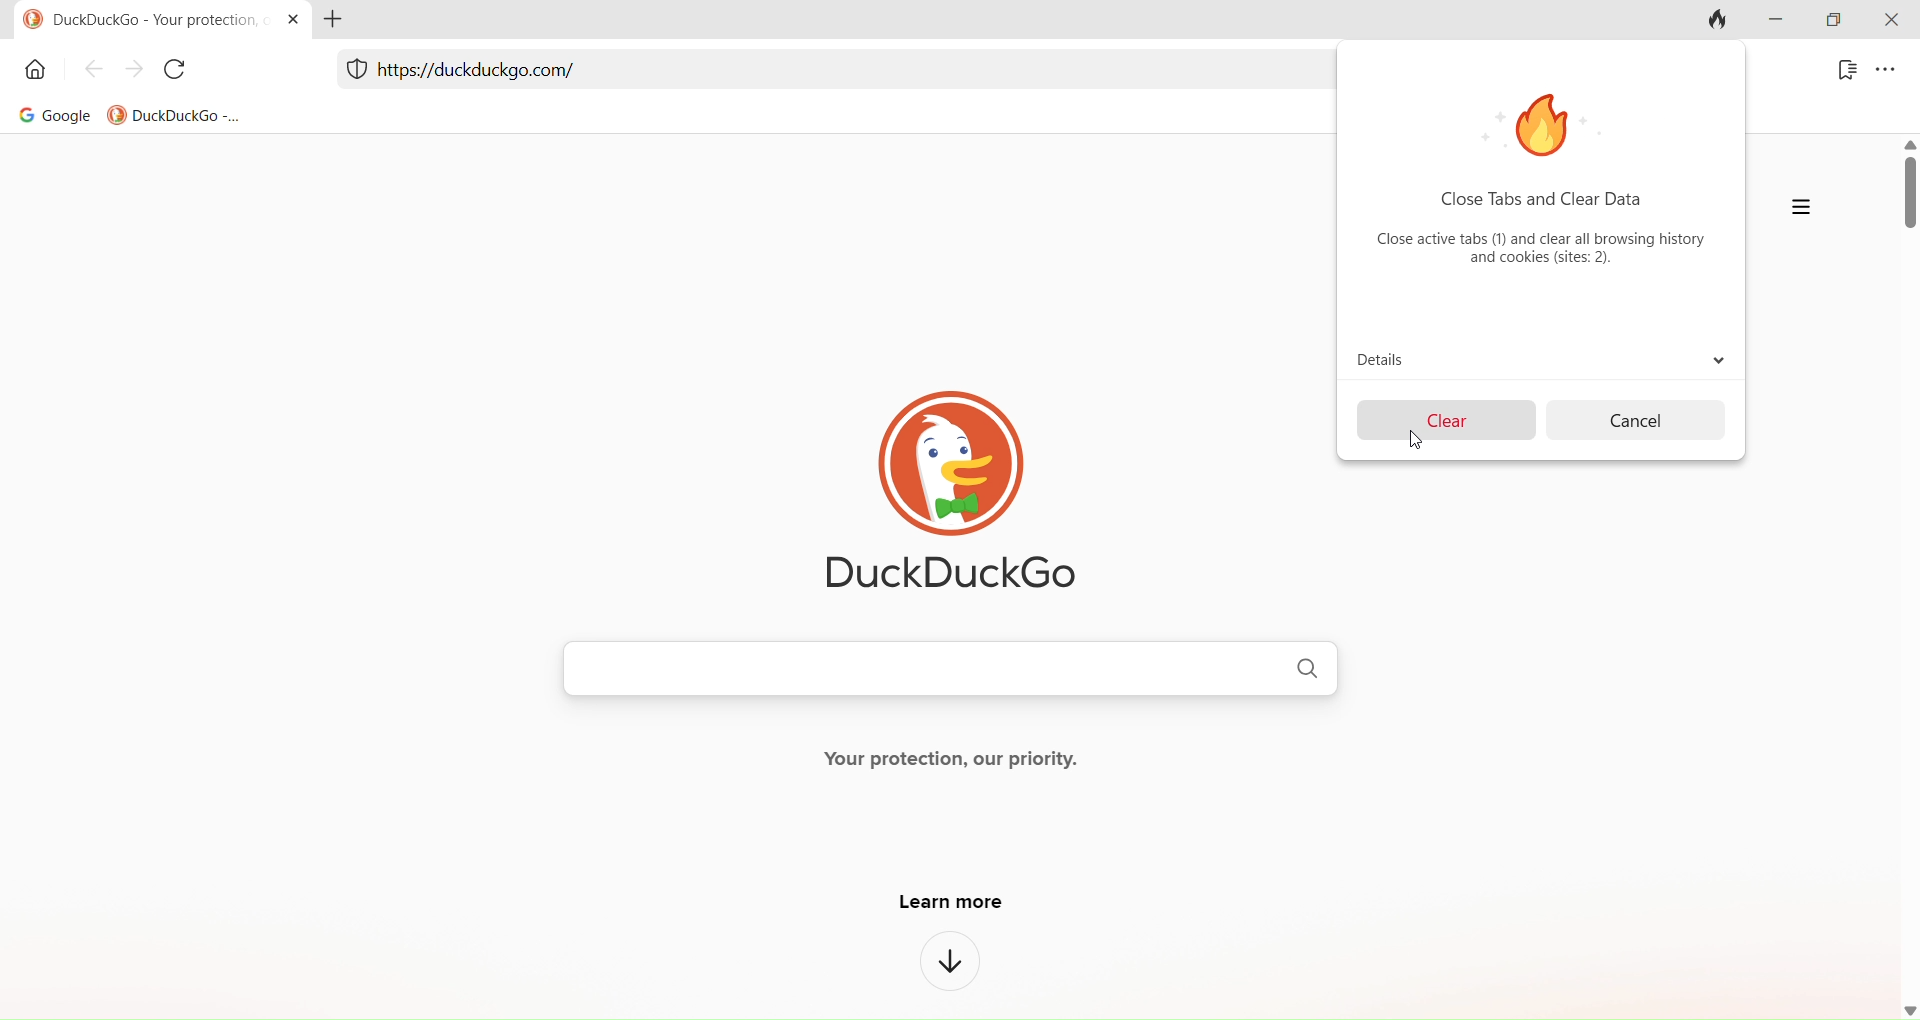 The height and width of the screenshot is (1020, 1920). I want to click on scroll bar, so click(1901, 564).